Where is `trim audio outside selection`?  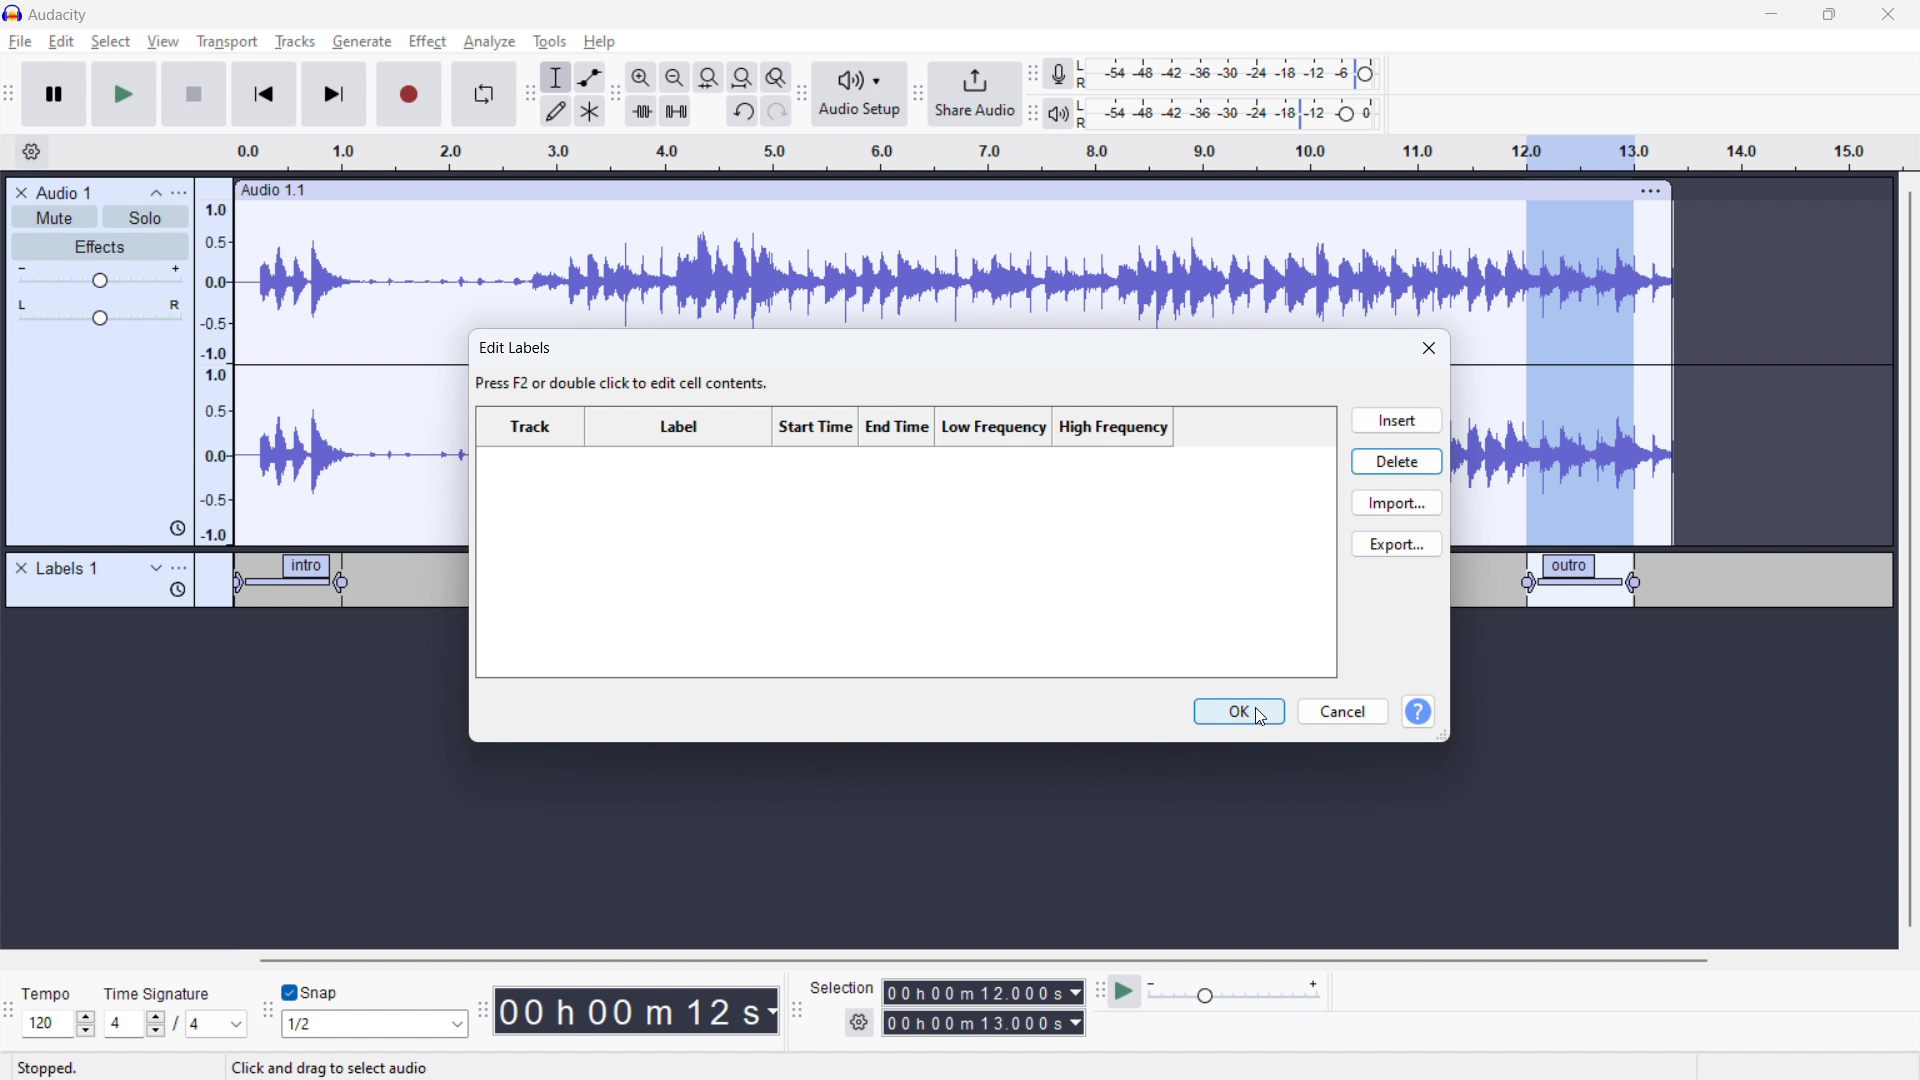 trim audio outside selection is located at coordinates (642, 110).